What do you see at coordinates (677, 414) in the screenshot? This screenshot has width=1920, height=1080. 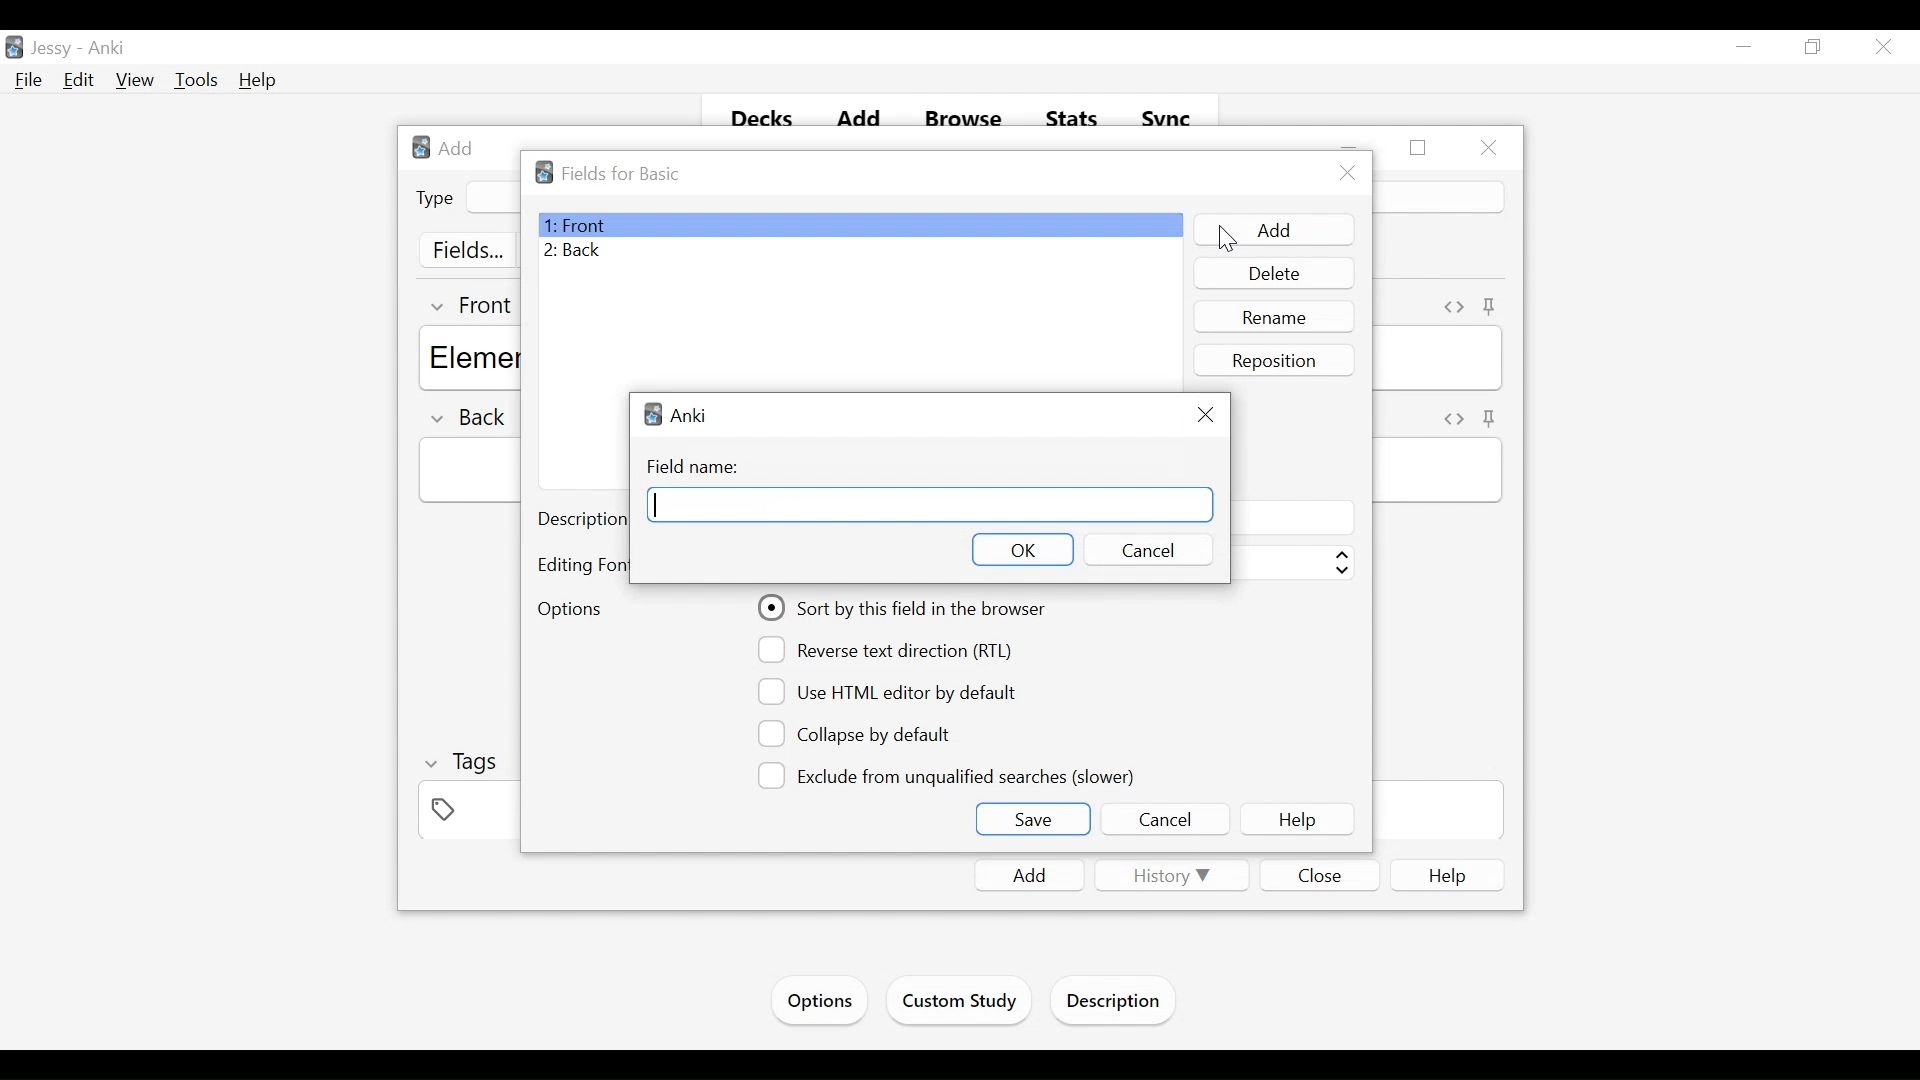 I see `Anki` at bounding box center [677, 414].